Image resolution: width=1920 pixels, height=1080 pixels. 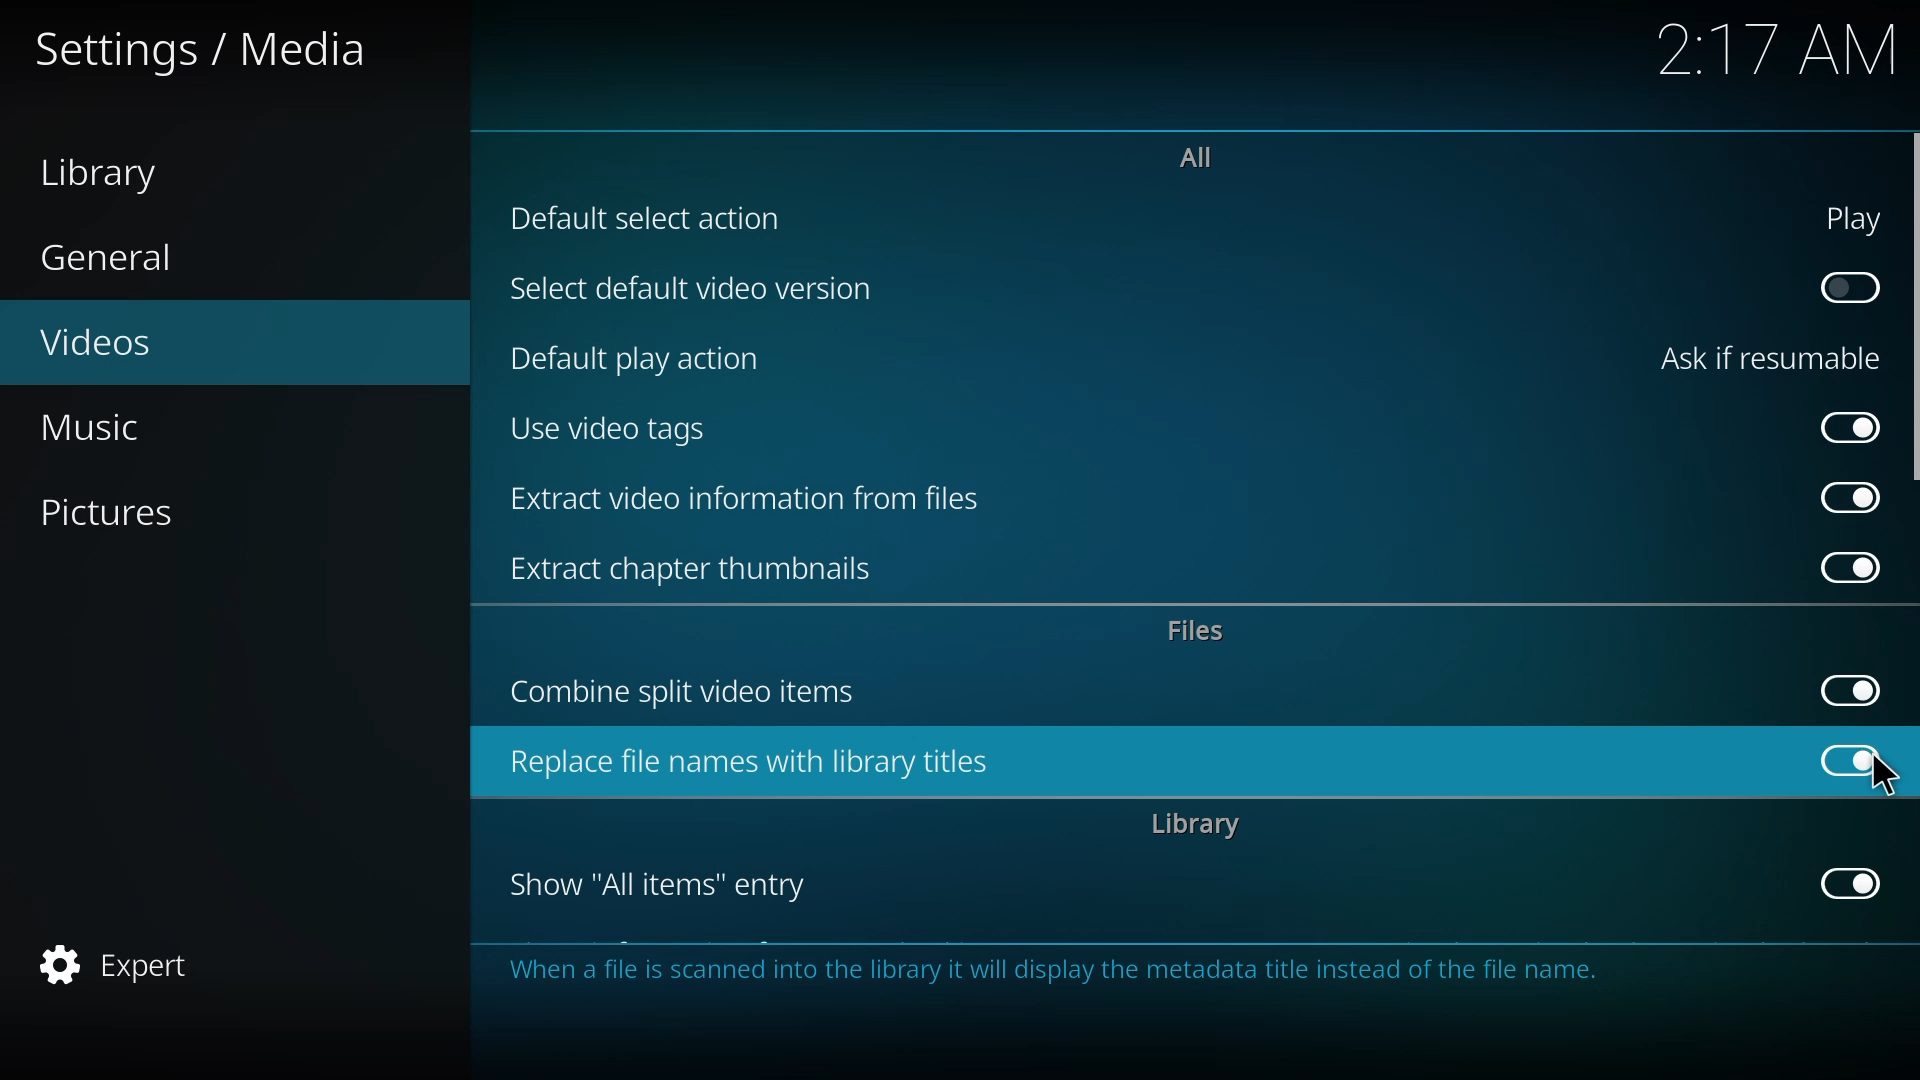 I want to click on cursor, so click(x=1884, y=777).